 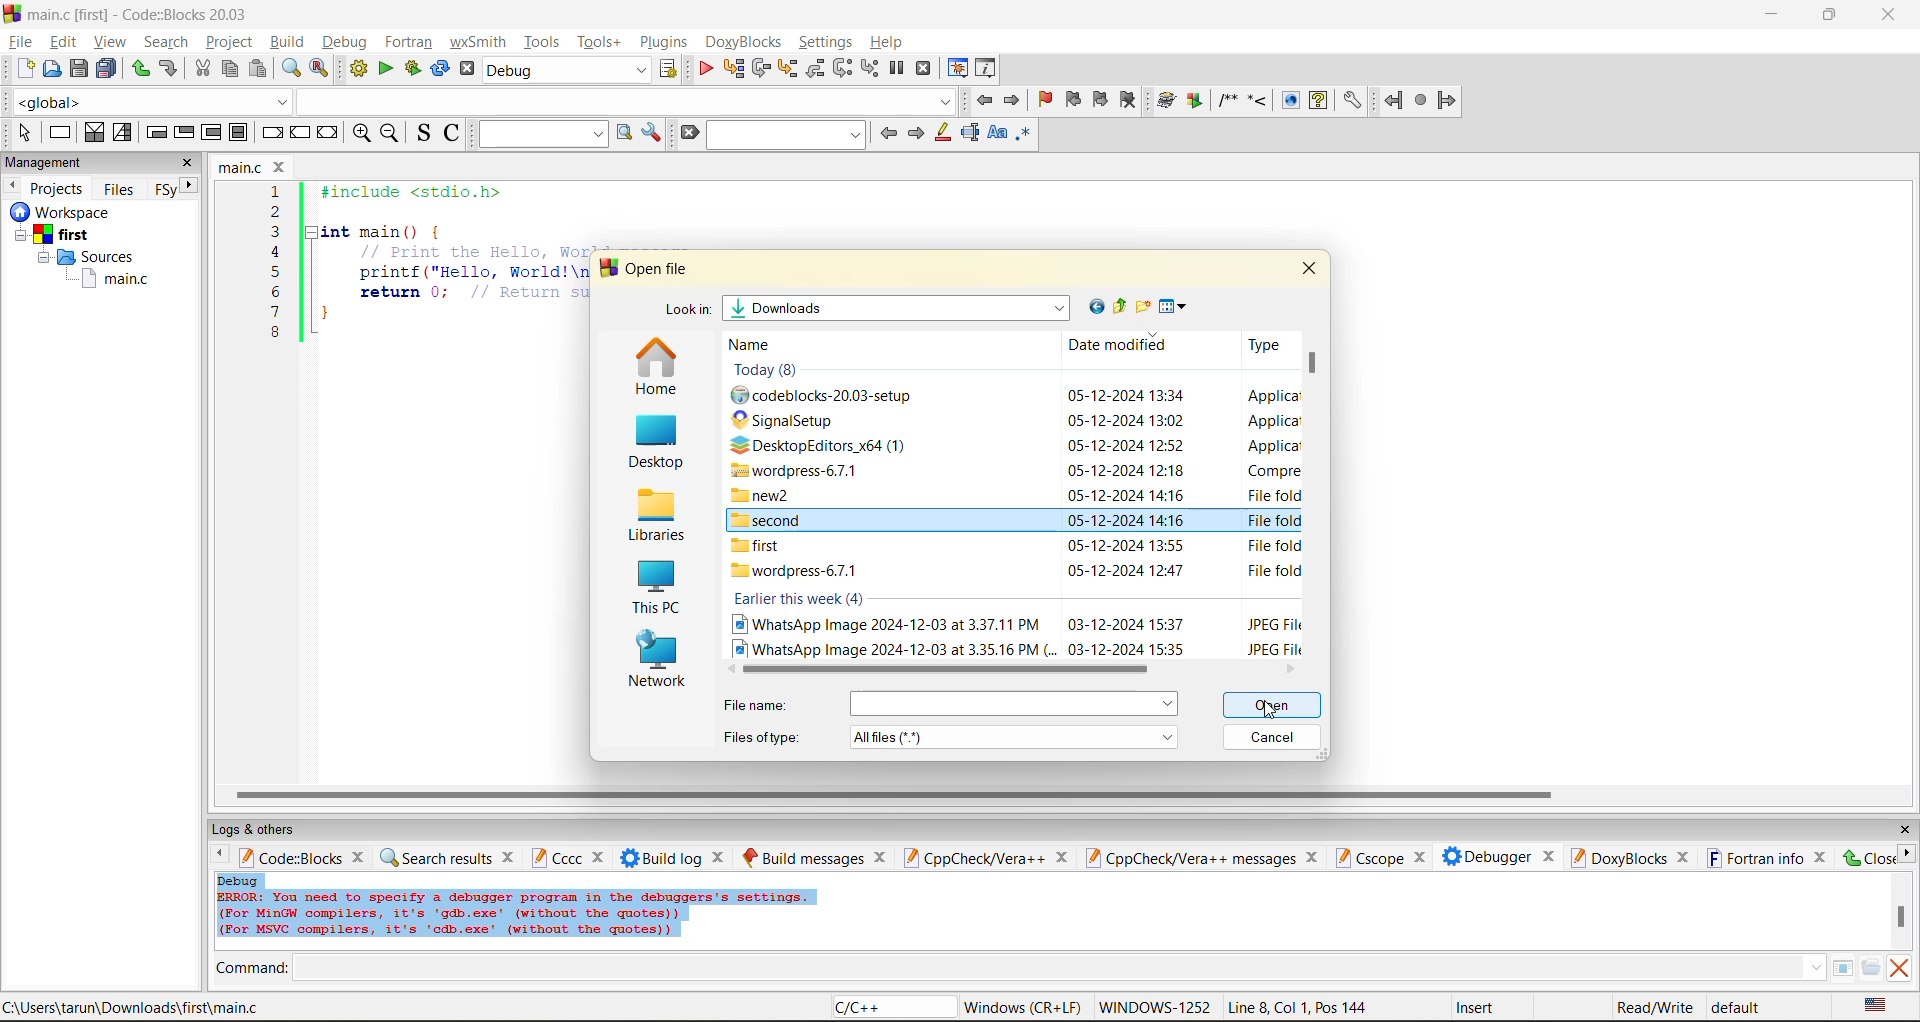 I want to click on toggle source, so click(x=425, y=132).